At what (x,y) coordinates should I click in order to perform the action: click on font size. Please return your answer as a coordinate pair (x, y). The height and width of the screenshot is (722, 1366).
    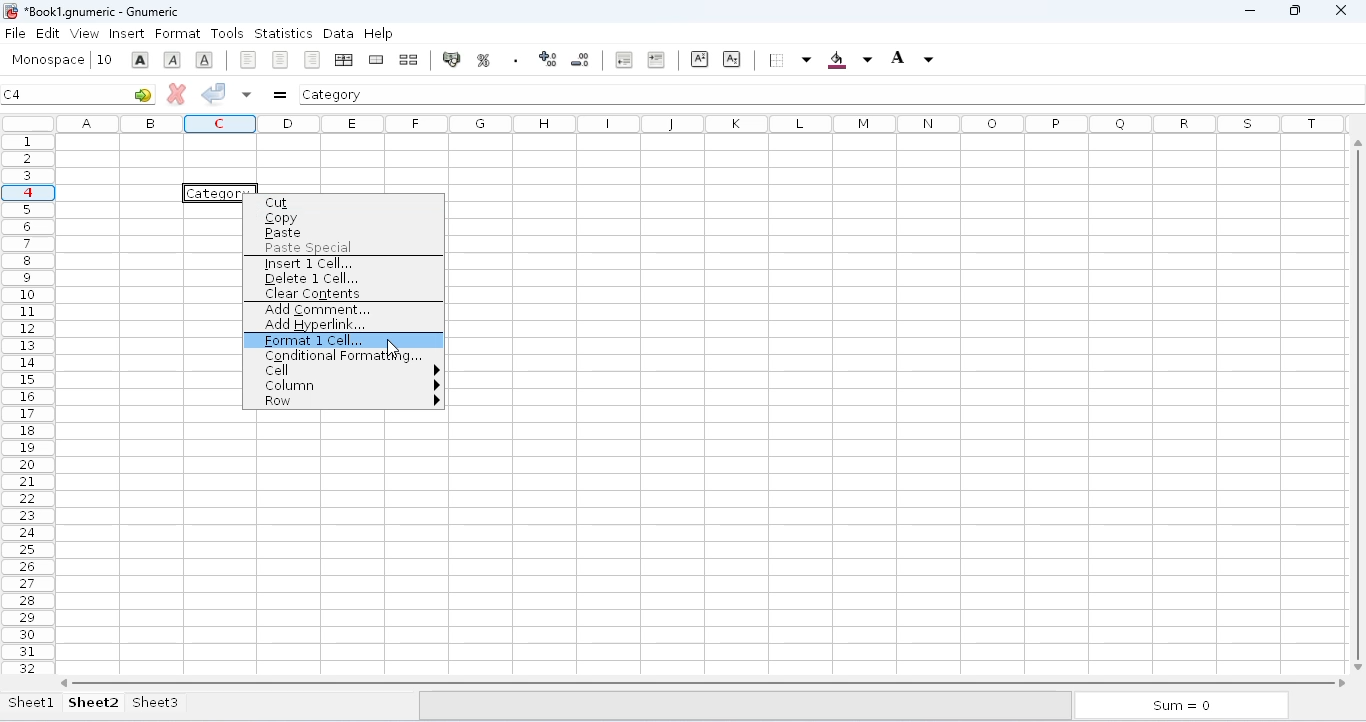
    Looking at the image, I should click on (104, 59).